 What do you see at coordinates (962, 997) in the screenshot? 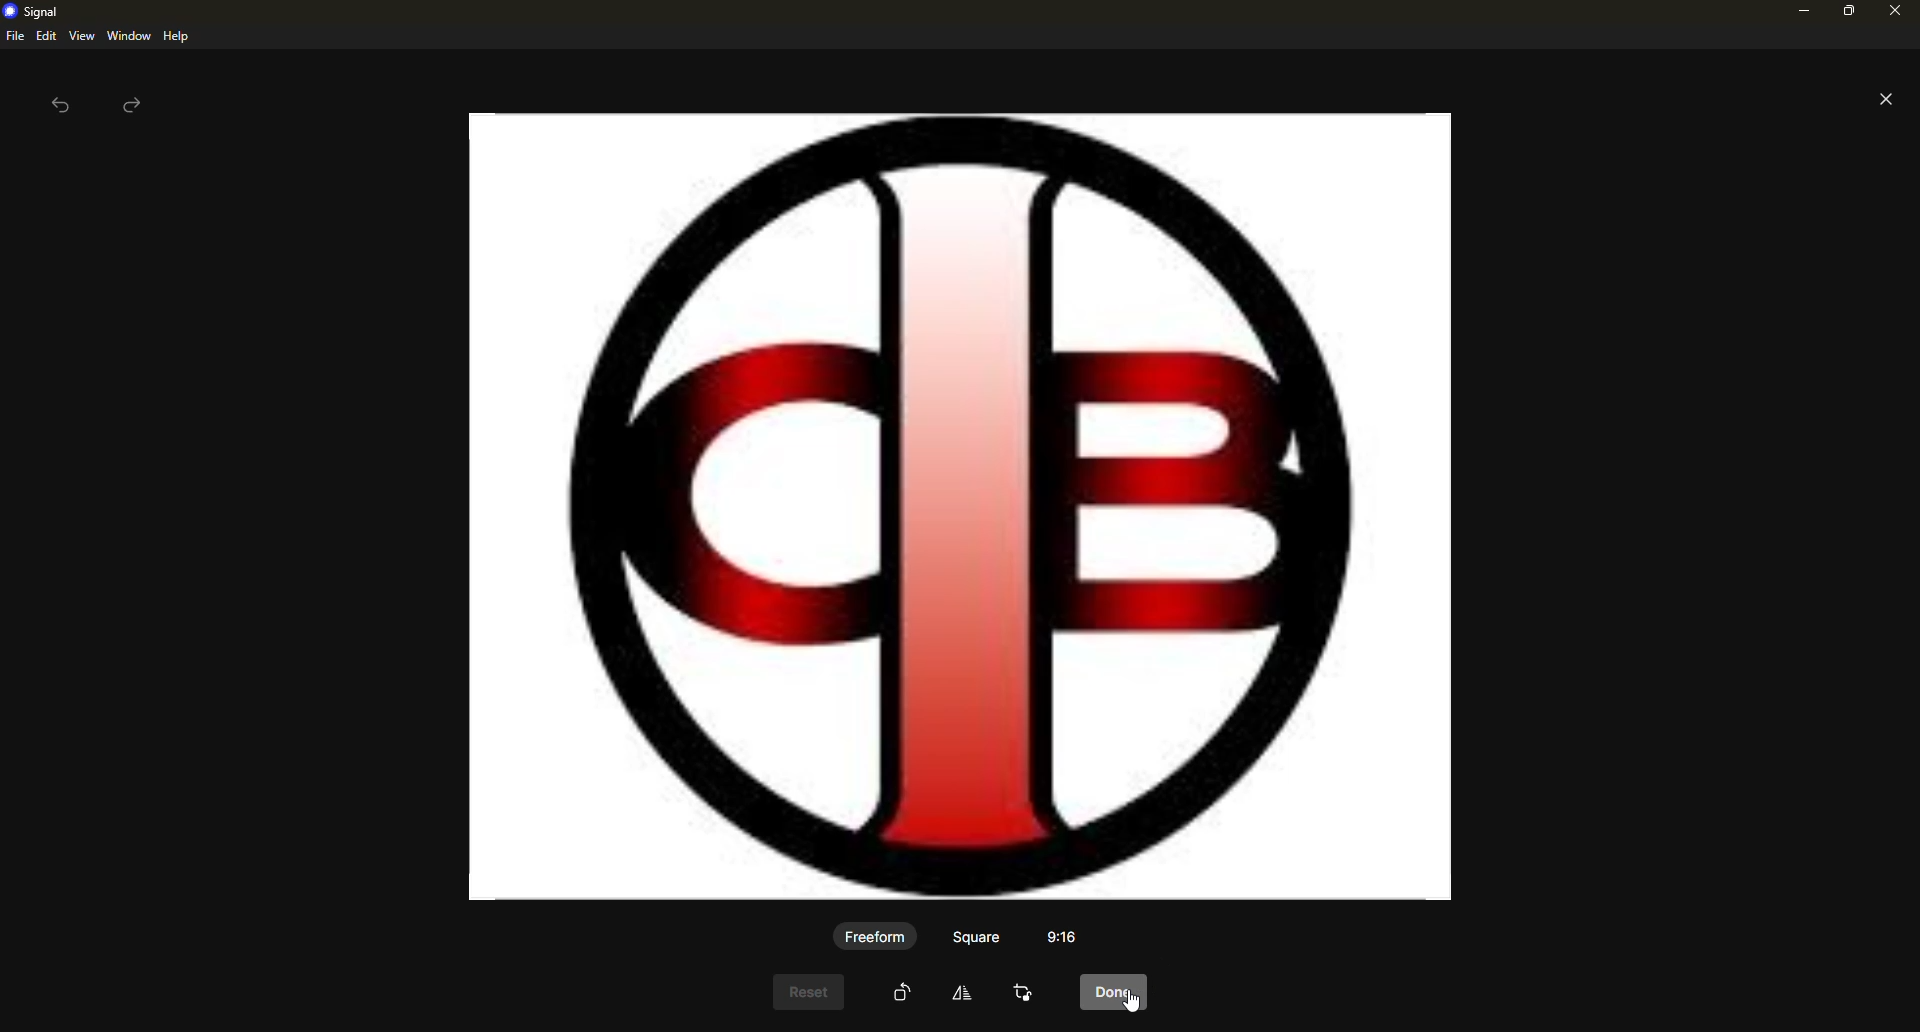
I see `move` at bounding box center [962, 997].